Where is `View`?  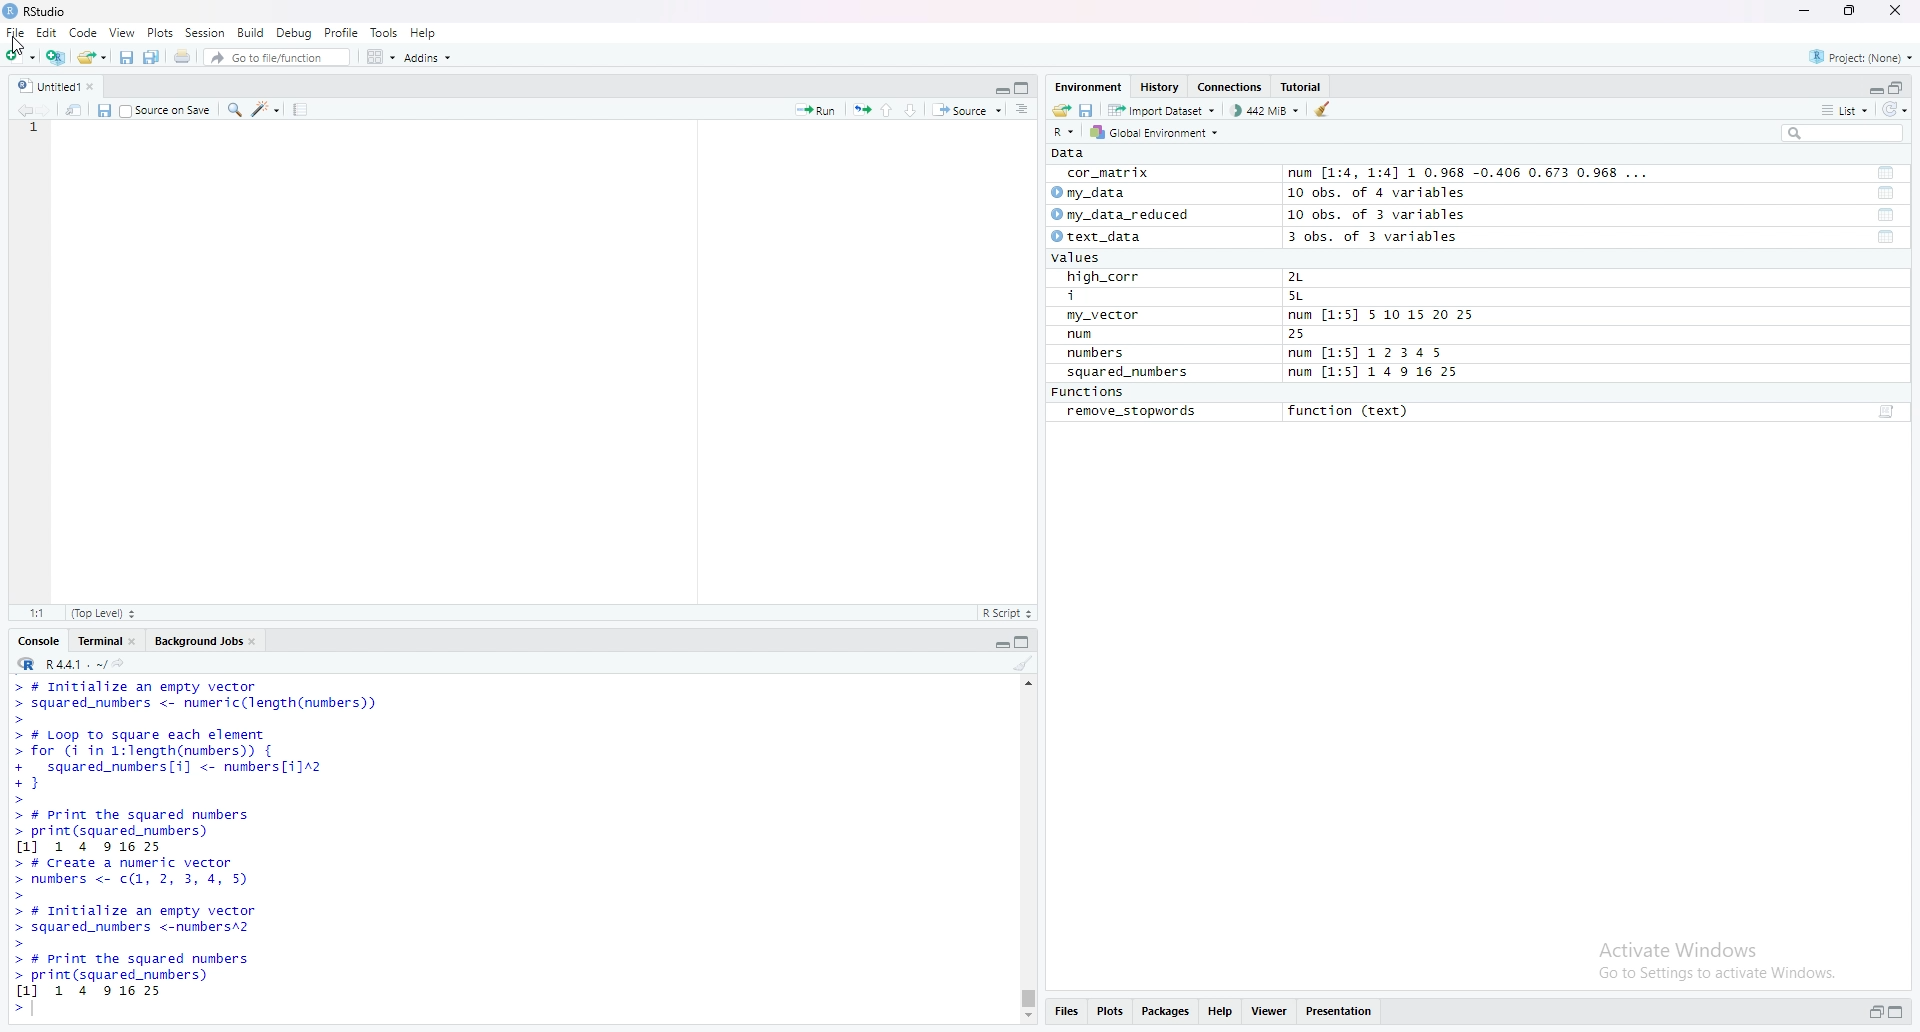
View is located at coordinates (1270, 1014).